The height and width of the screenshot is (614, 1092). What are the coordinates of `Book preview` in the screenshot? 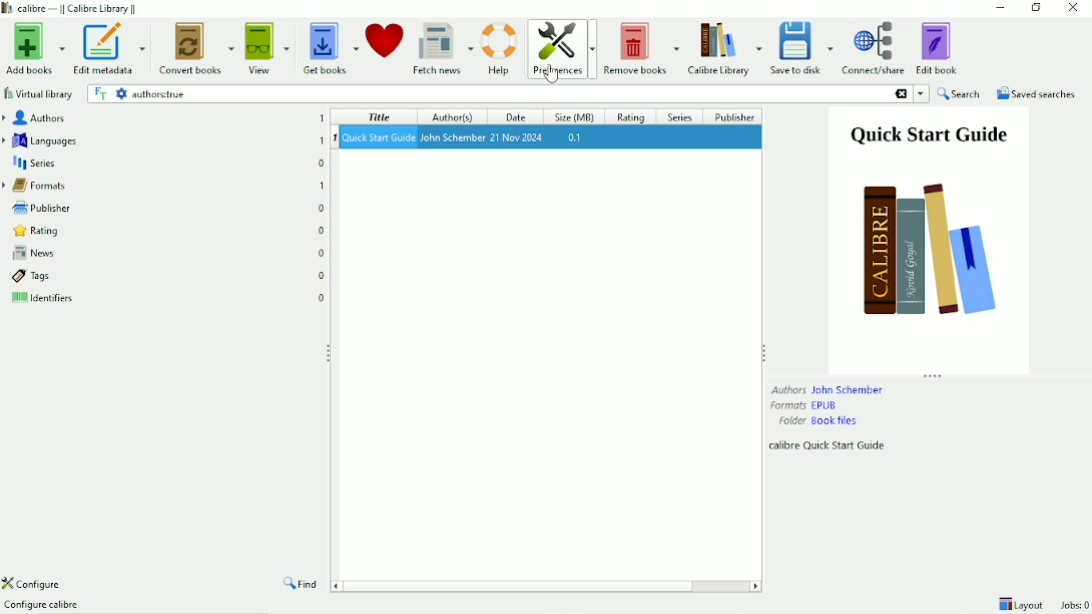 It's located at (928, 239).